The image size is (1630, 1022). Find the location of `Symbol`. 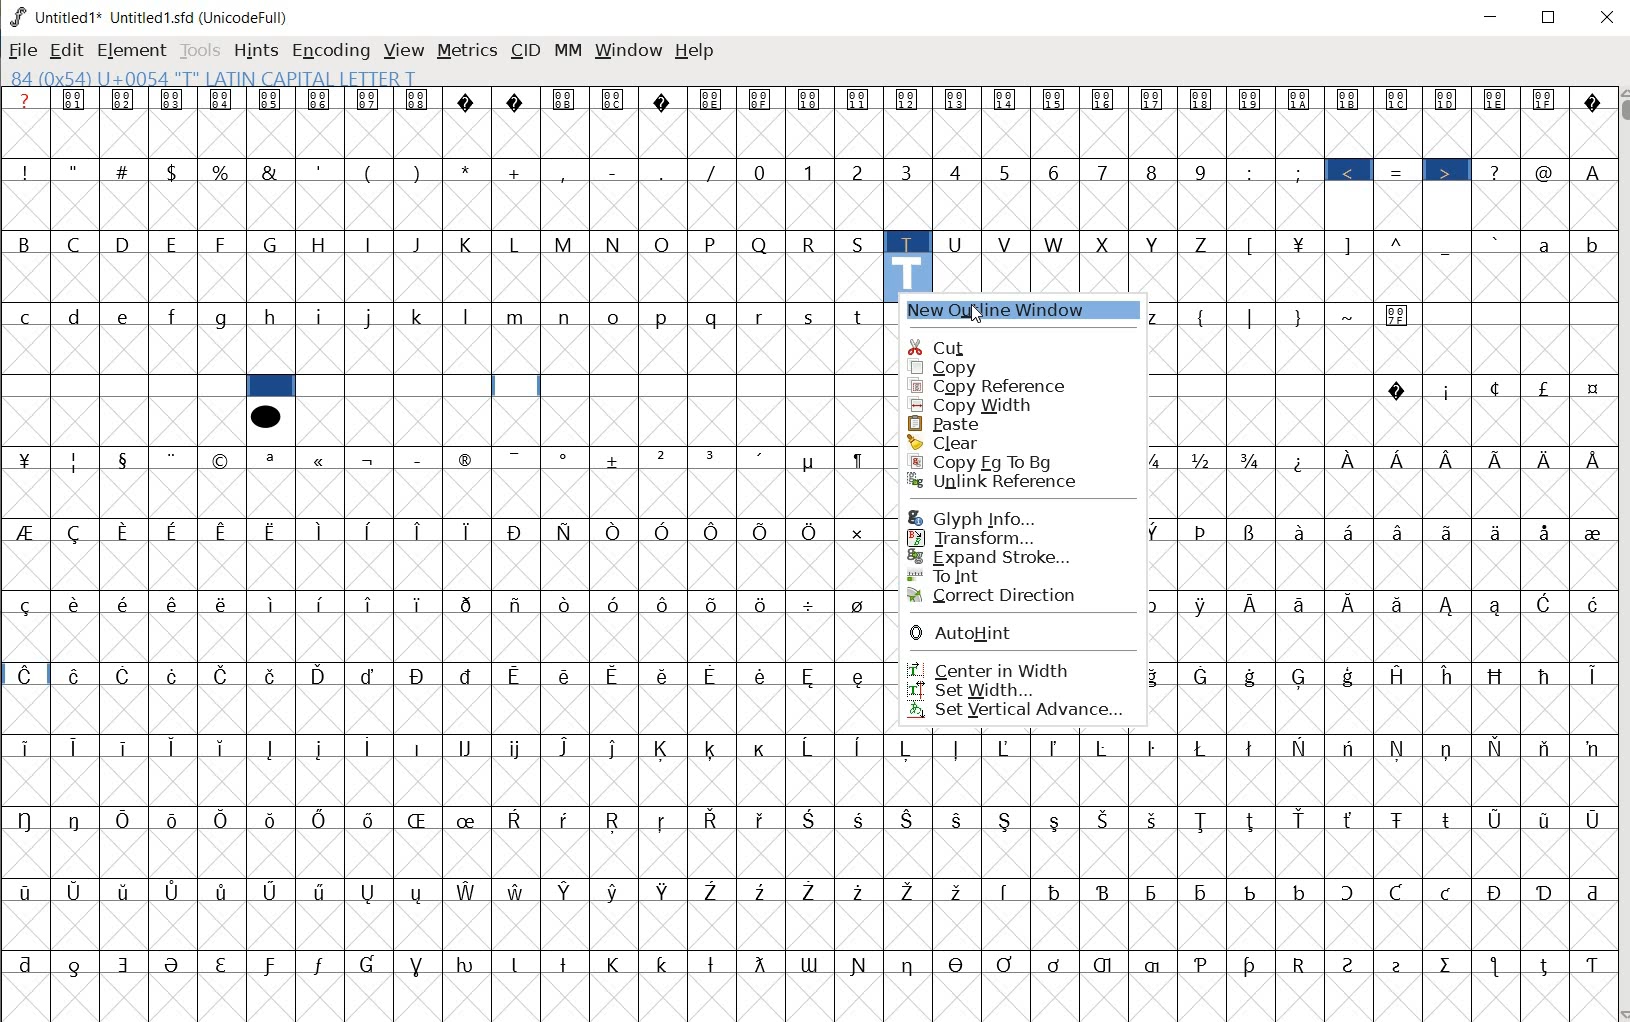

Symbol is located at coordinates (76, 100).